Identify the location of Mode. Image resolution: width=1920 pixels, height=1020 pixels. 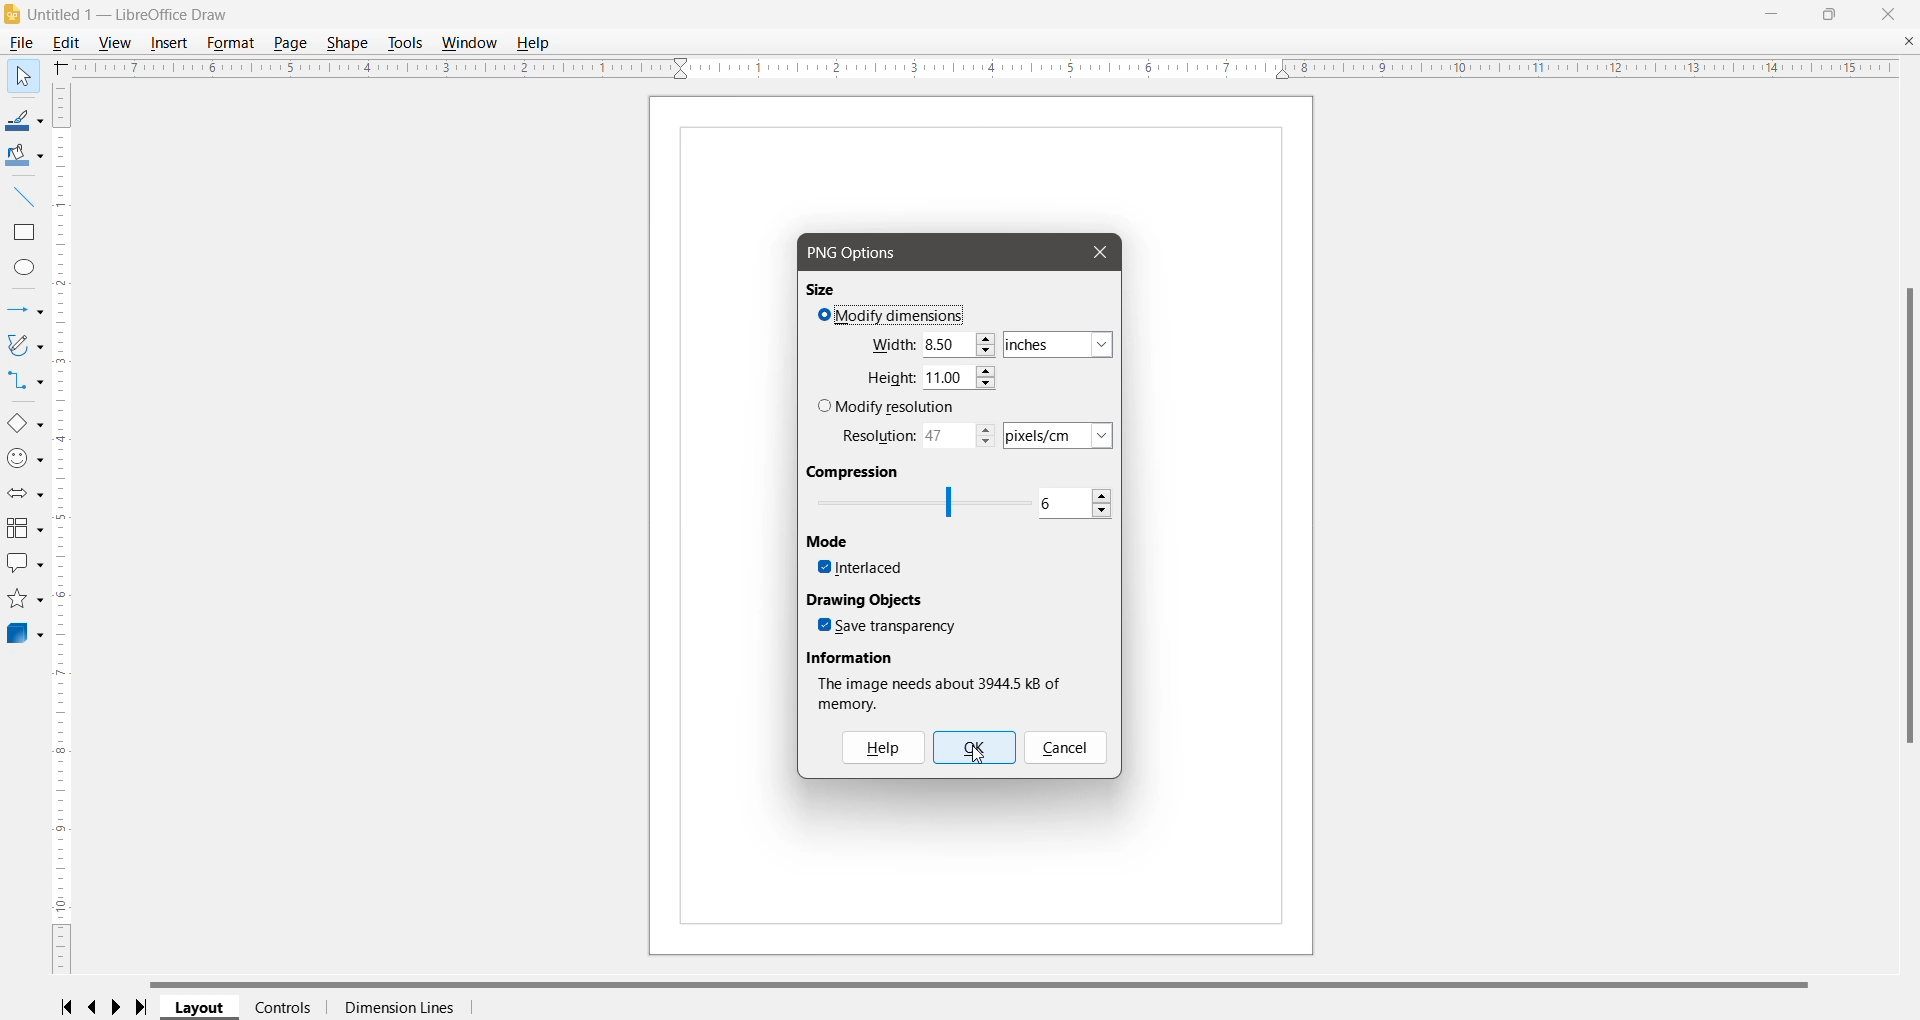
(830, 542).